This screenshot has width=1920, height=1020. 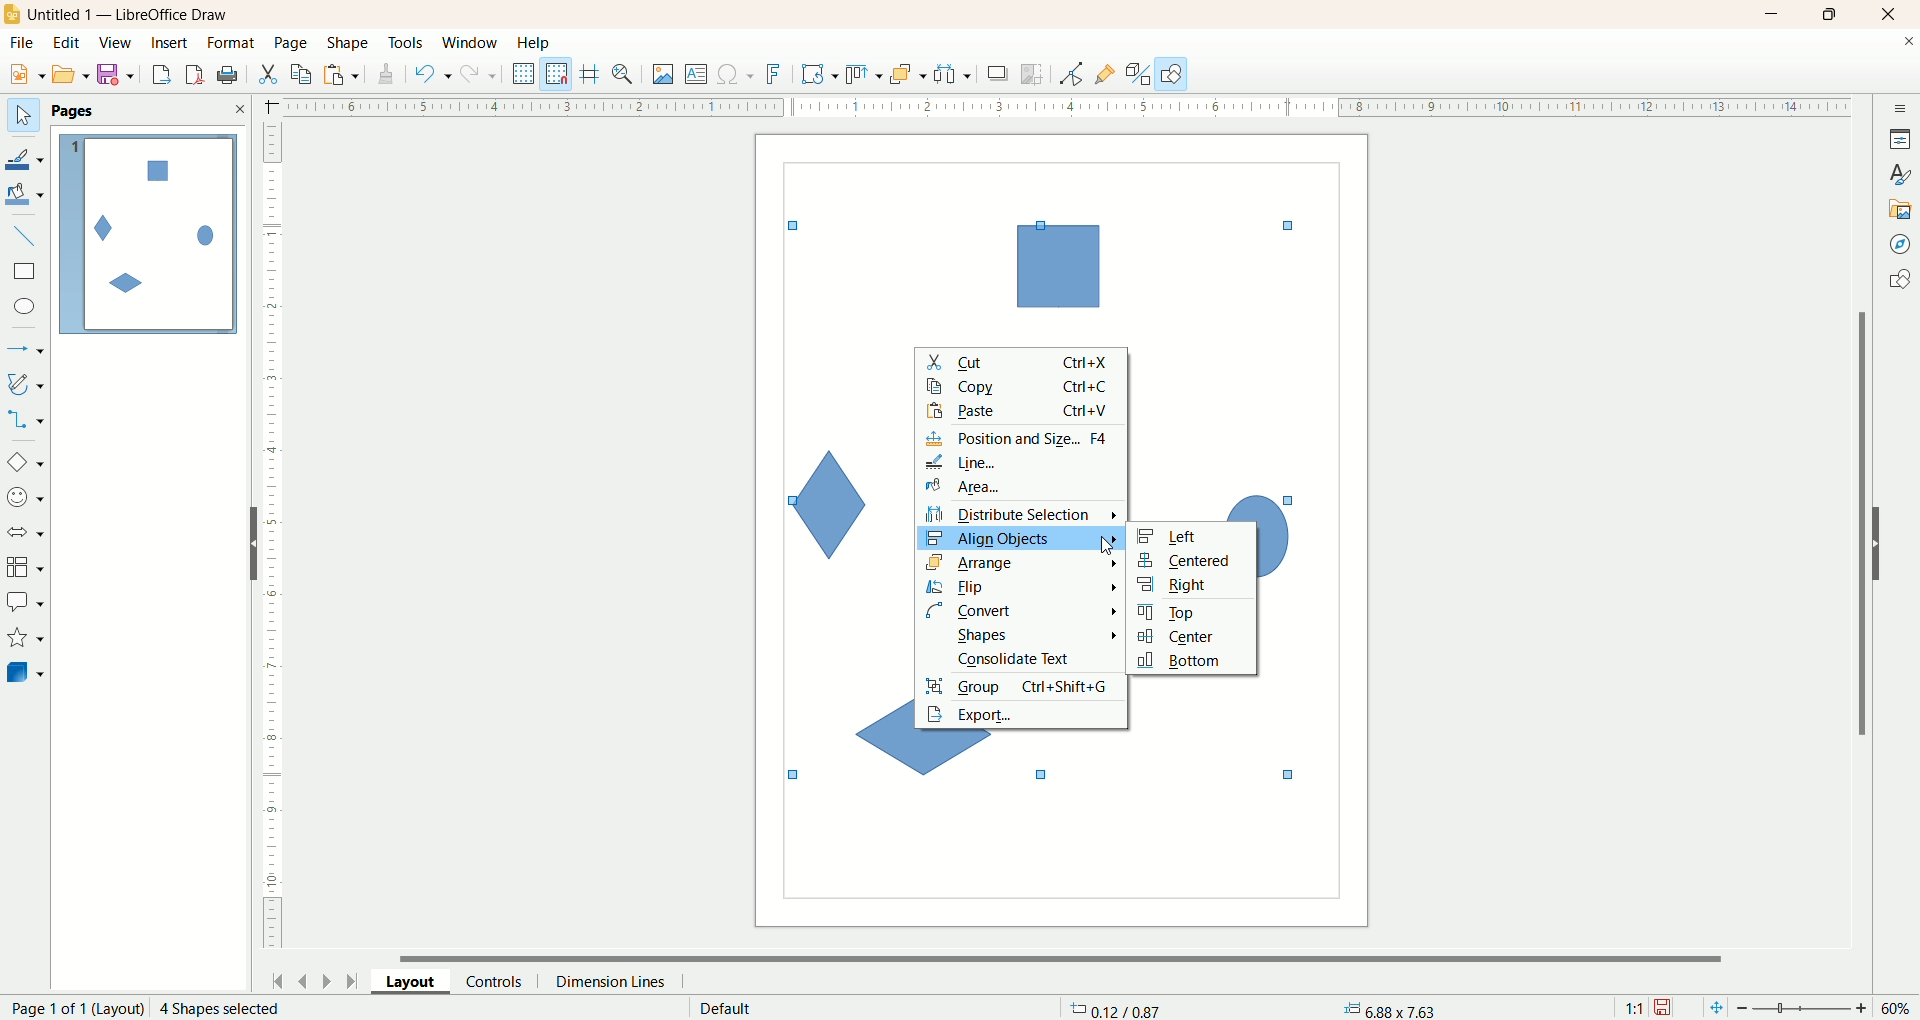 What do you see at coordinates (1899, 282) in the screenshot?
I see `shapes` at bounding box center [1899, 282].